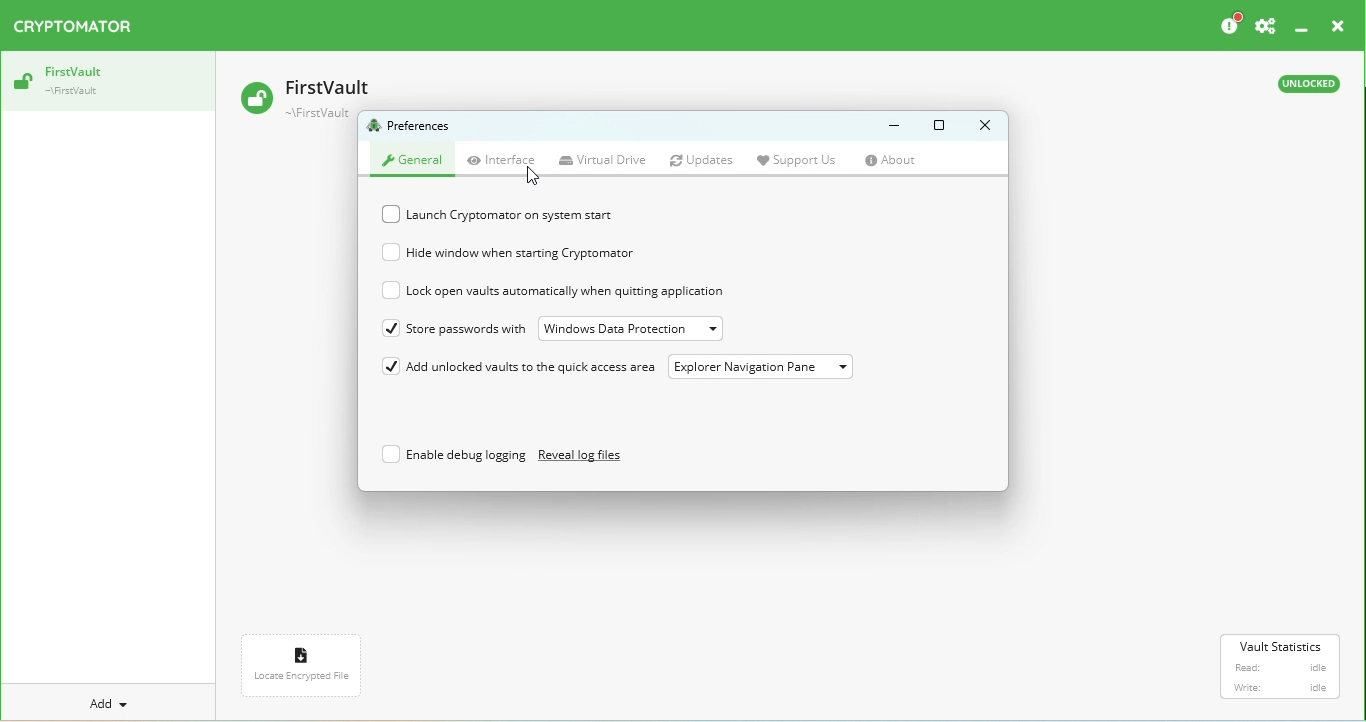  I want to click on Close, so click(980, 125).